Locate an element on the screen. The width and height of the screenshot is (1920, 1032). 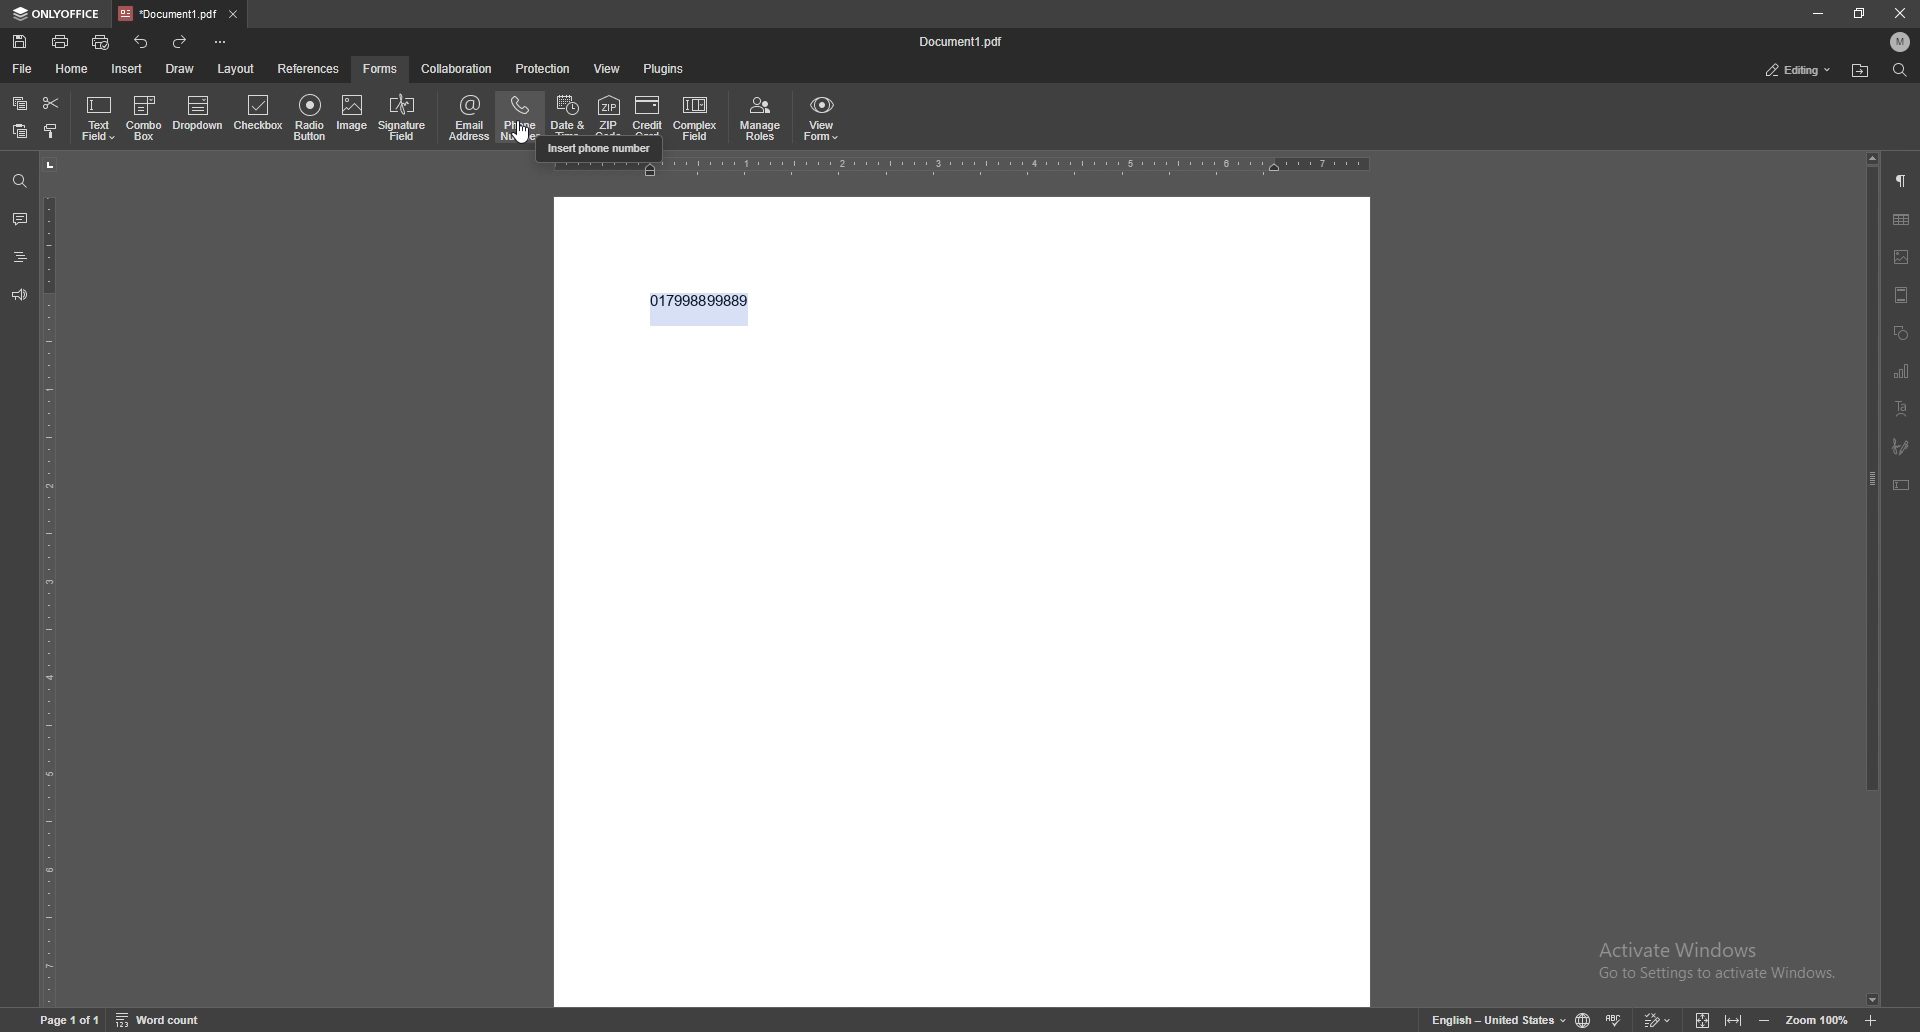
onlyoffice is located at coordinates (58, 14).